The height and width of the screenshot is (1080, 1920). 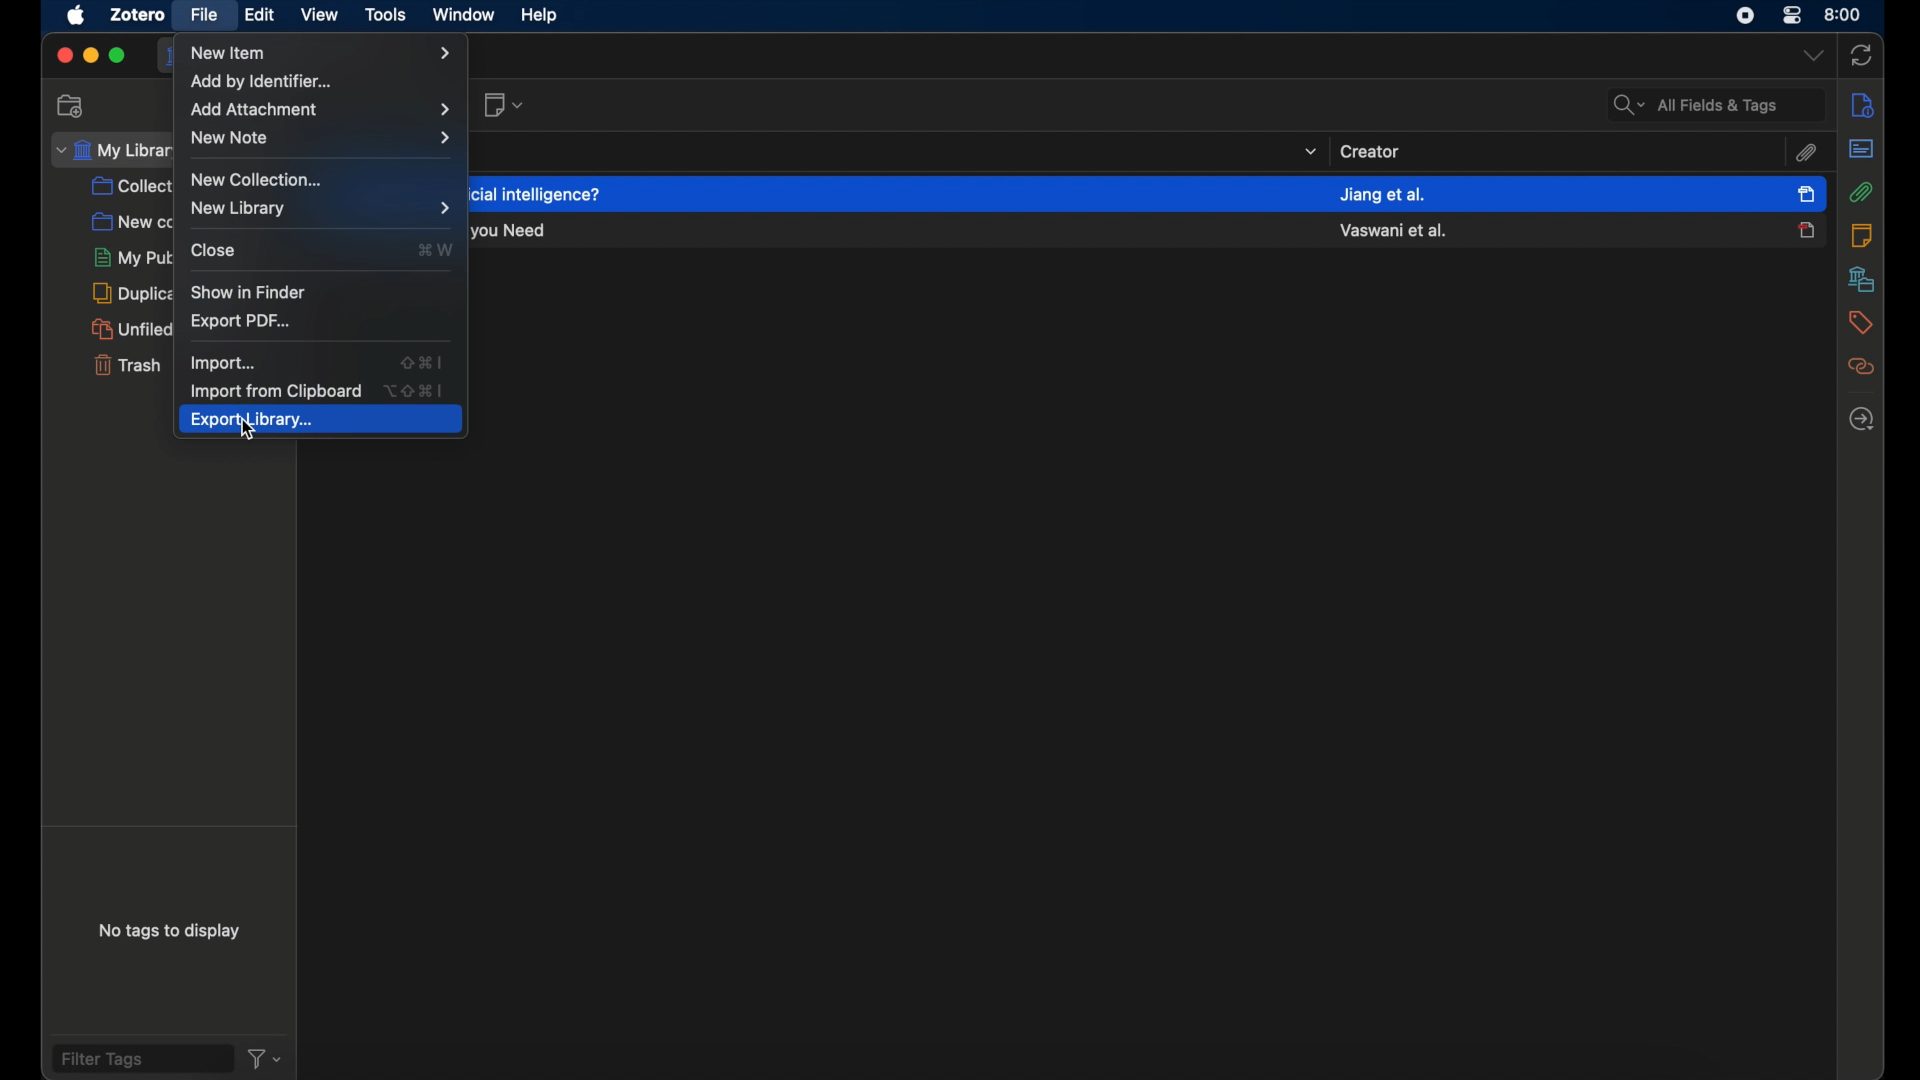 What do you see at coordinates (257, 179) in the screenshot?
I see `new collection` at bounding box center [257, 179].